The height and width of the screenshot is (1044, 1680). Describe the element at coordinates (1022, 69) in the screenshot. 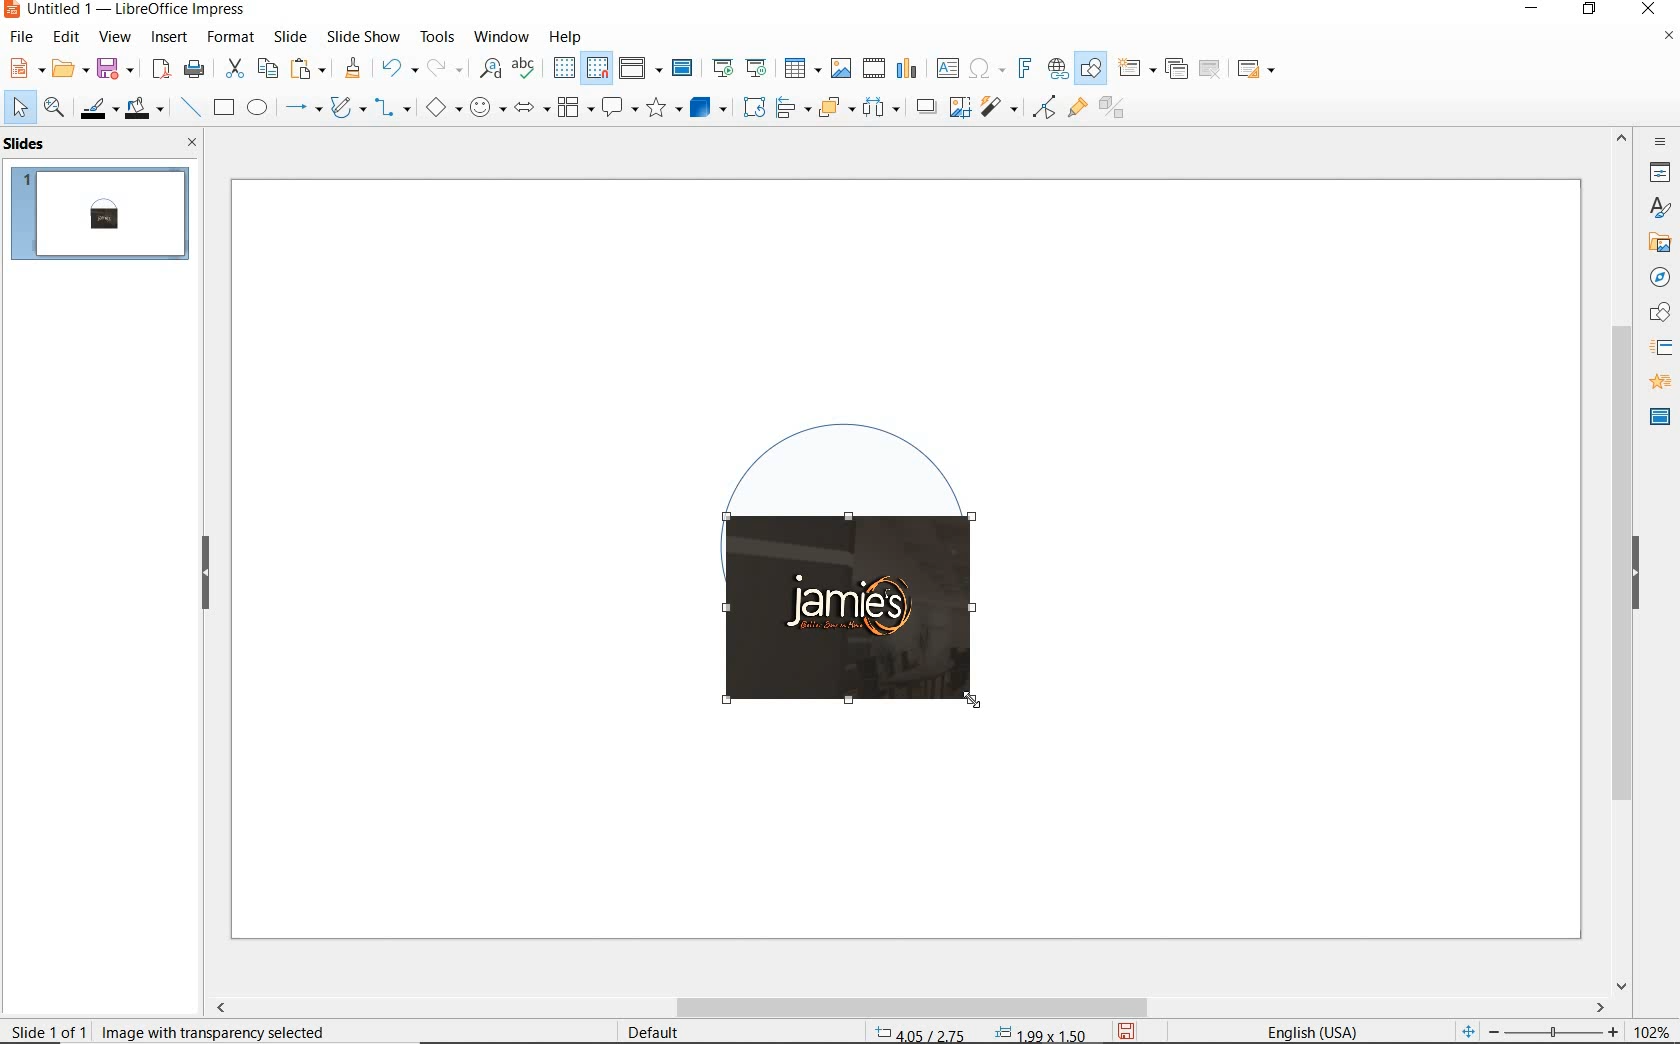

I see `insert fontwork text` at that location.